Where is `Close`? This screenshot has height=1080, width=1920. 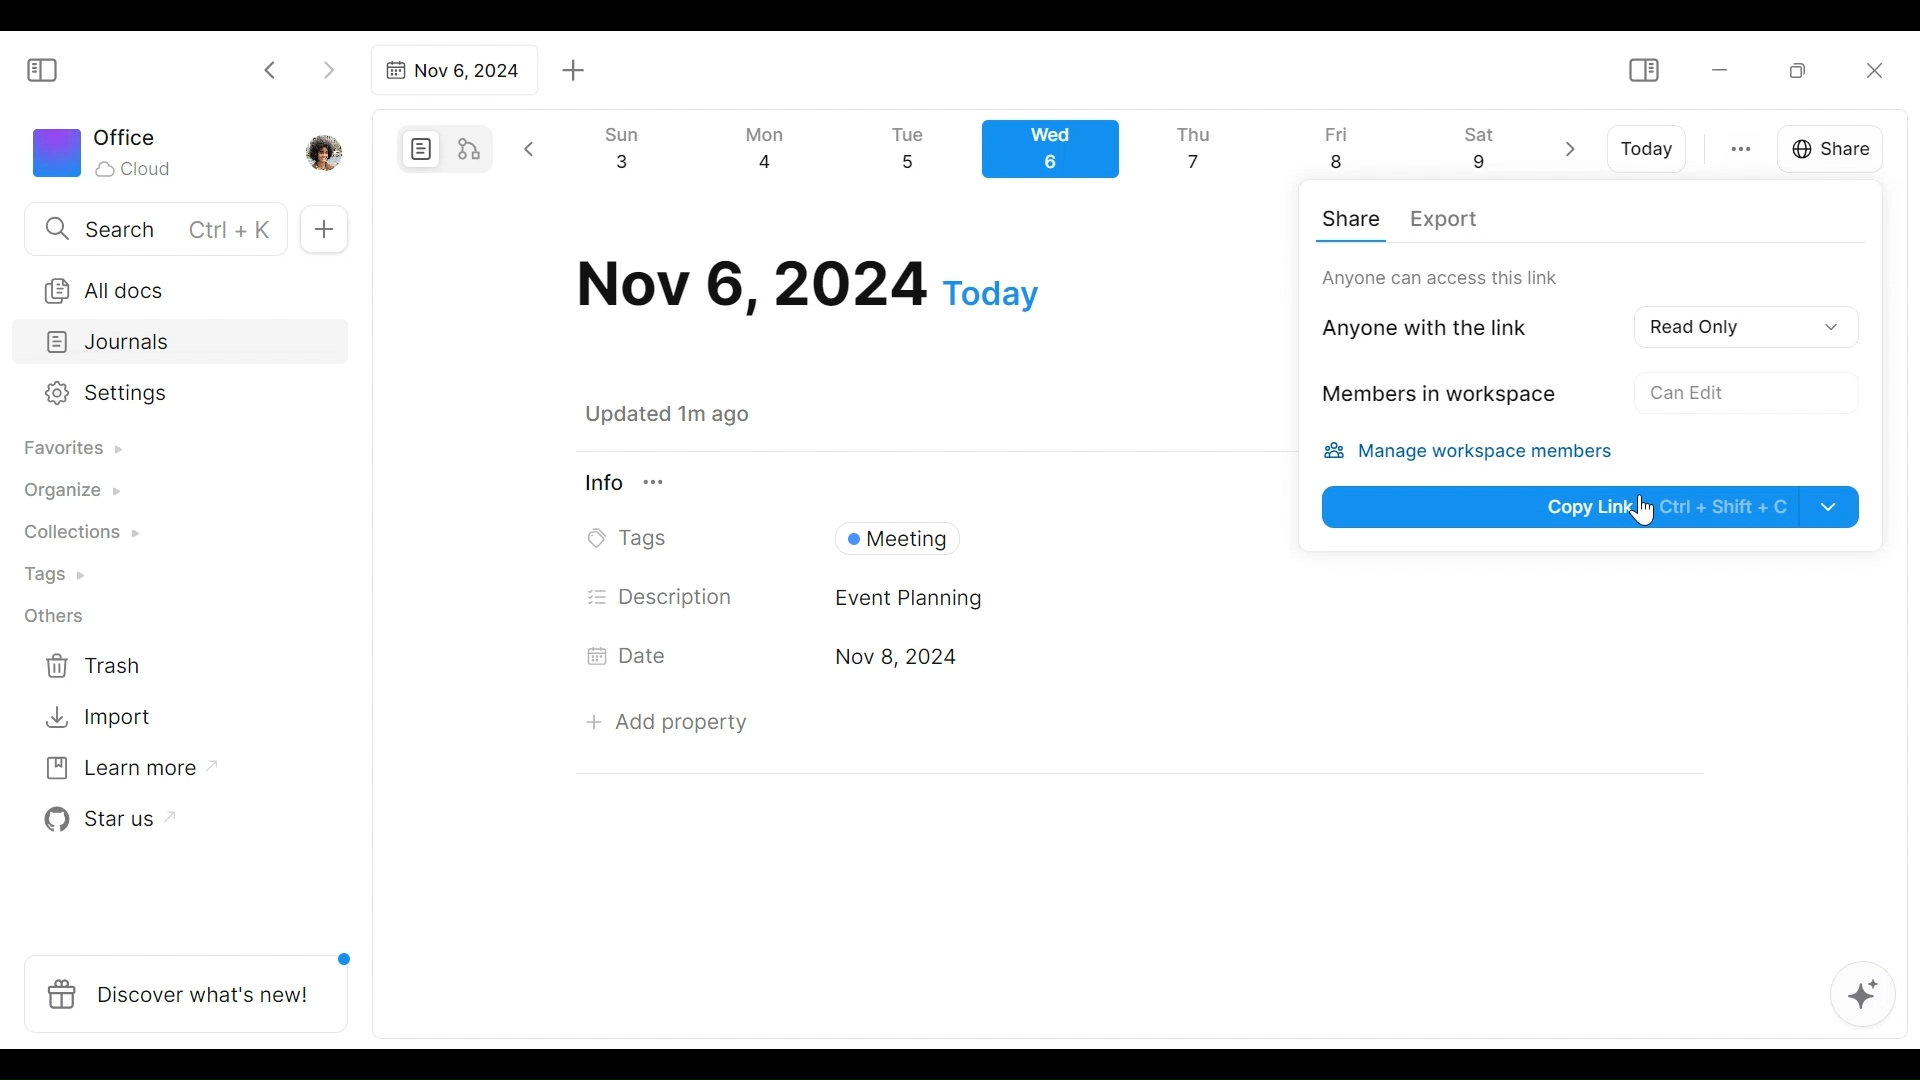
Close is located at coordinates (1873, 70).